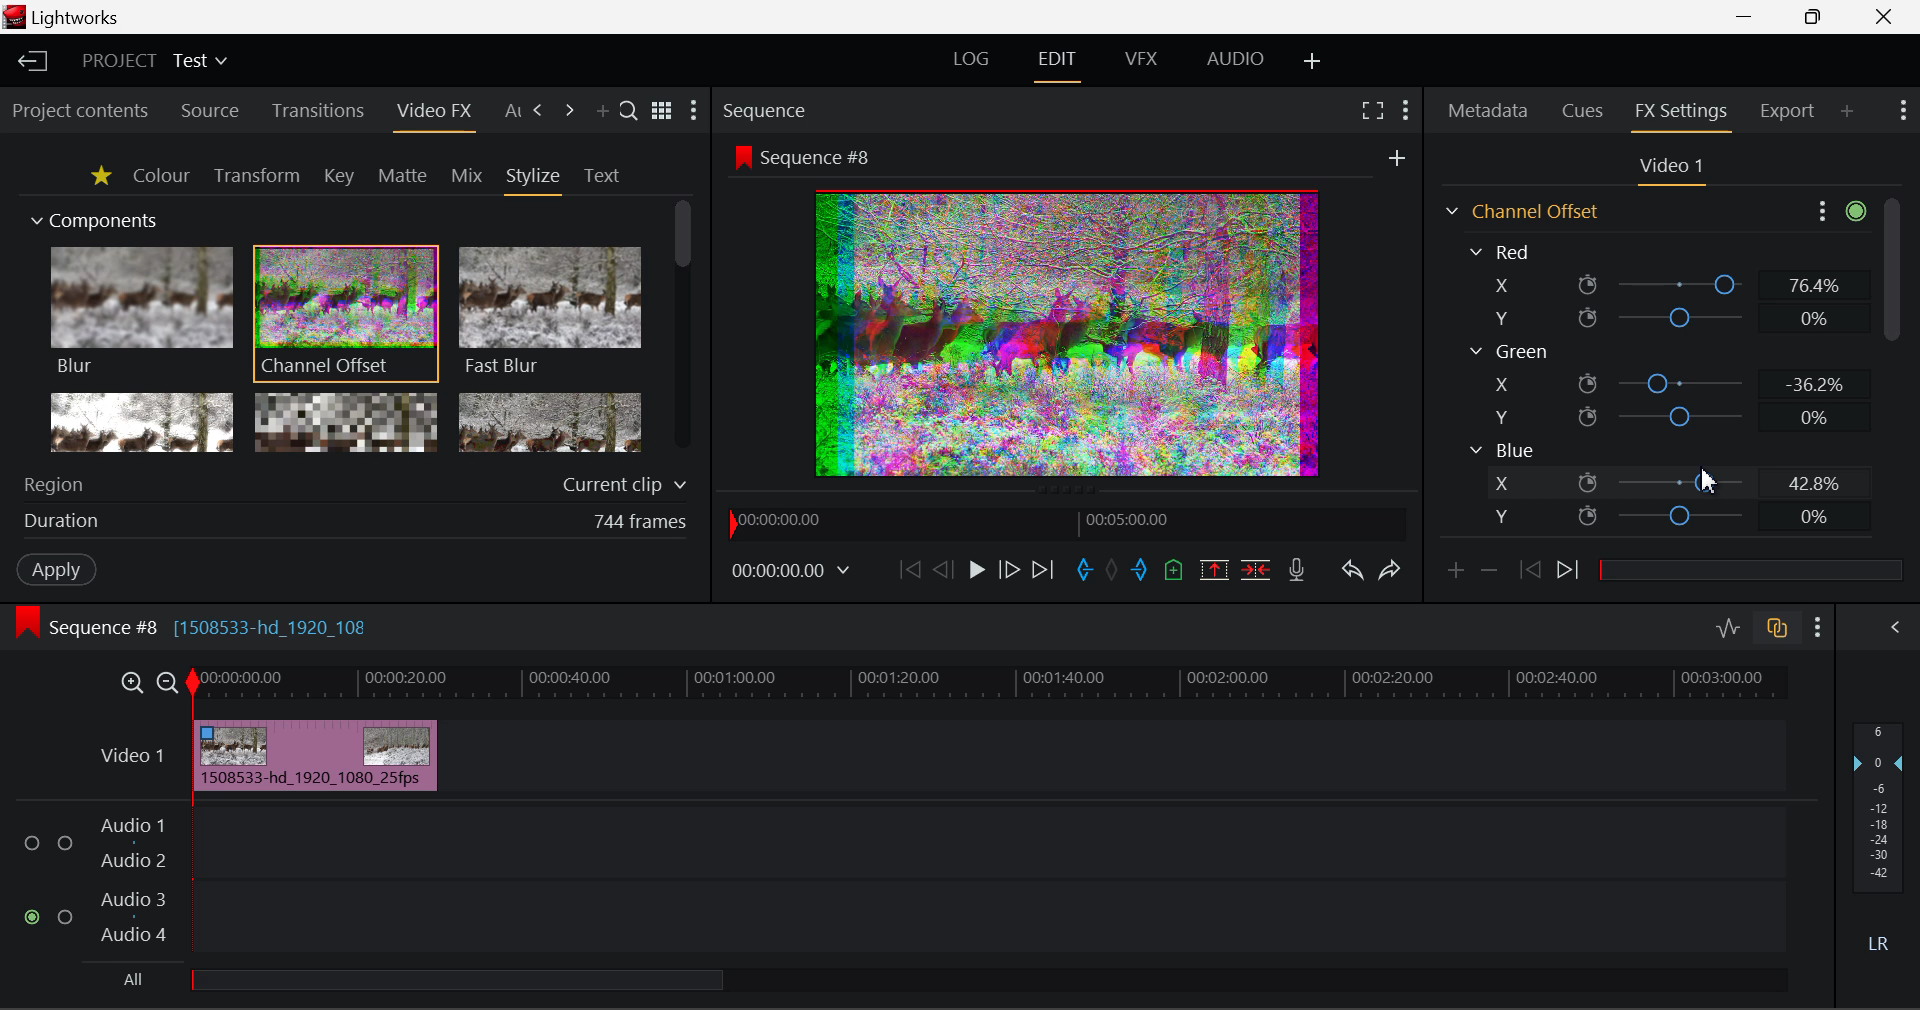 The height and width of the screenshot is (1010, 1920). Describe the element at coordinates (1883, 18) in the screenshot. I see `Close` at that location.